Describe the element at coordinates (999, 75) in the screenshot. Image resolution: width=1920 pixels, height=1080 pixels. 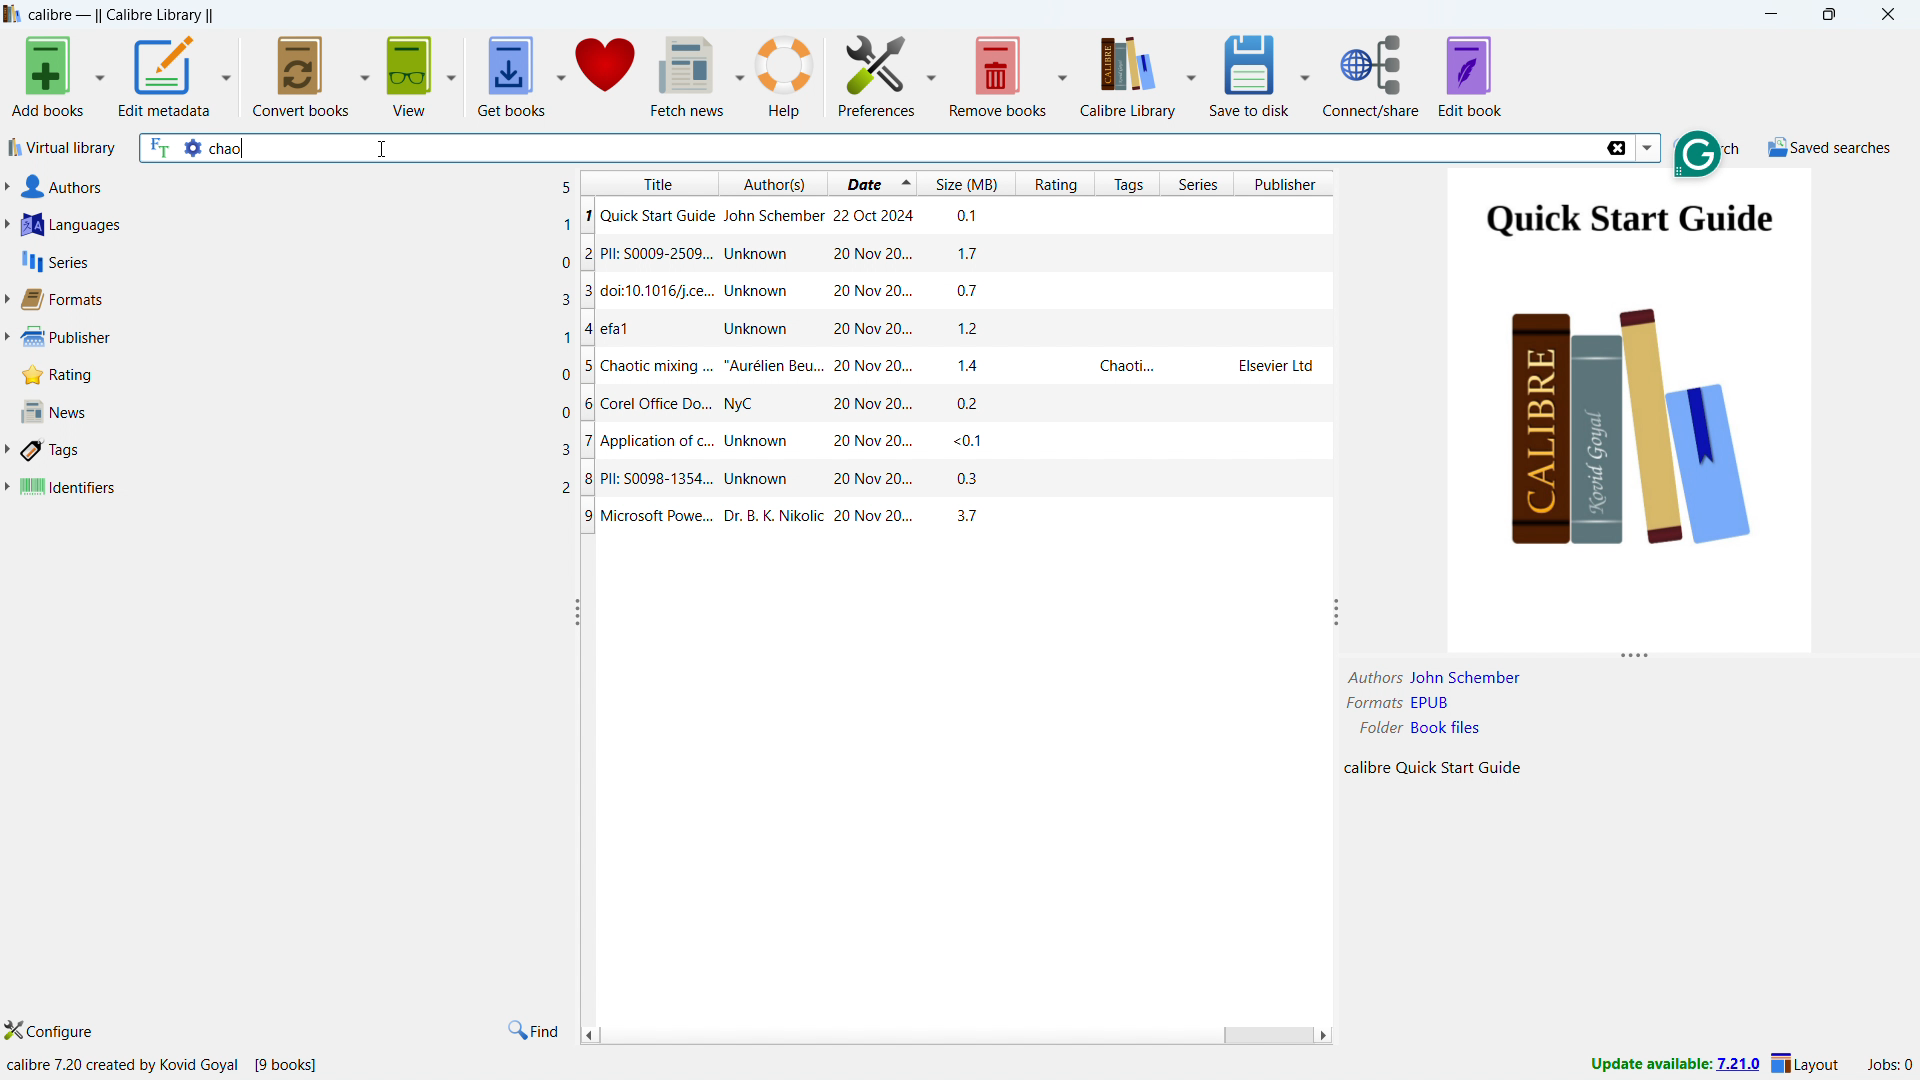
I see `remove books` at that location.